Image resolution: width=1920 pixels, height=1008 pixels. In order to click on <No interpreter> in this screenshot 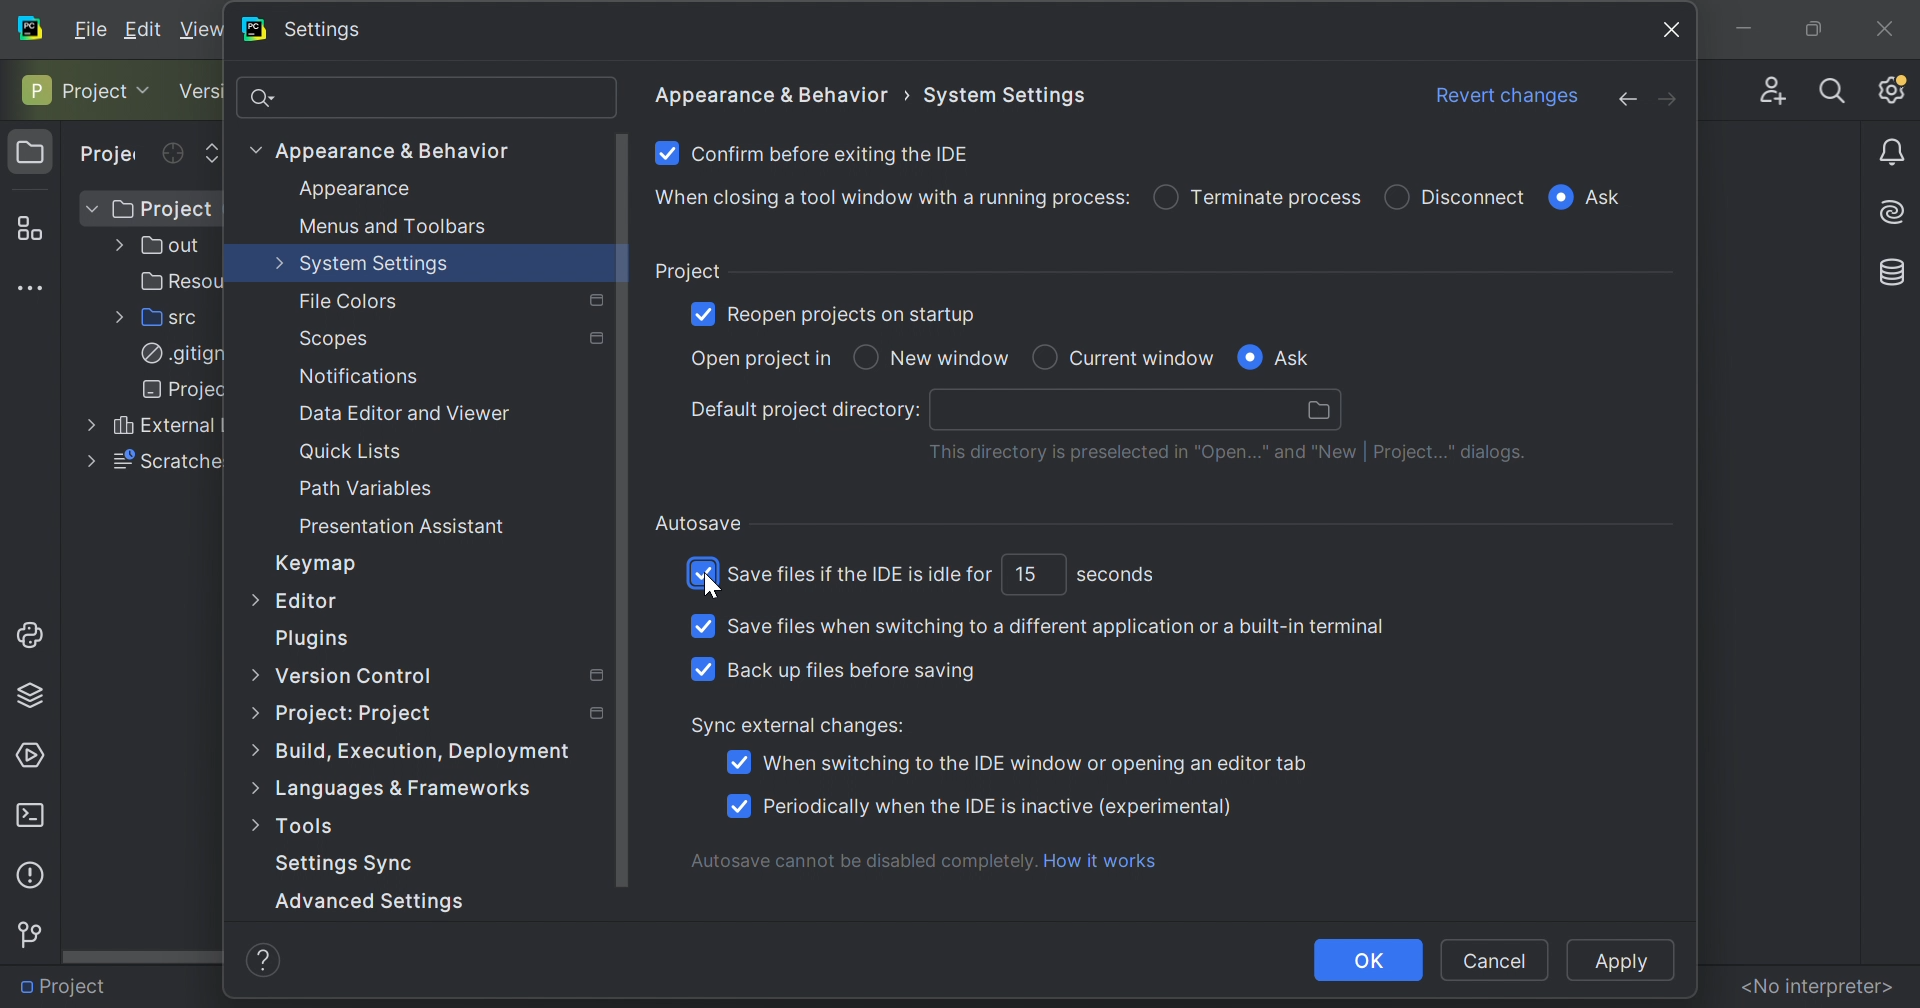, I will do `click(1816, 985)`.